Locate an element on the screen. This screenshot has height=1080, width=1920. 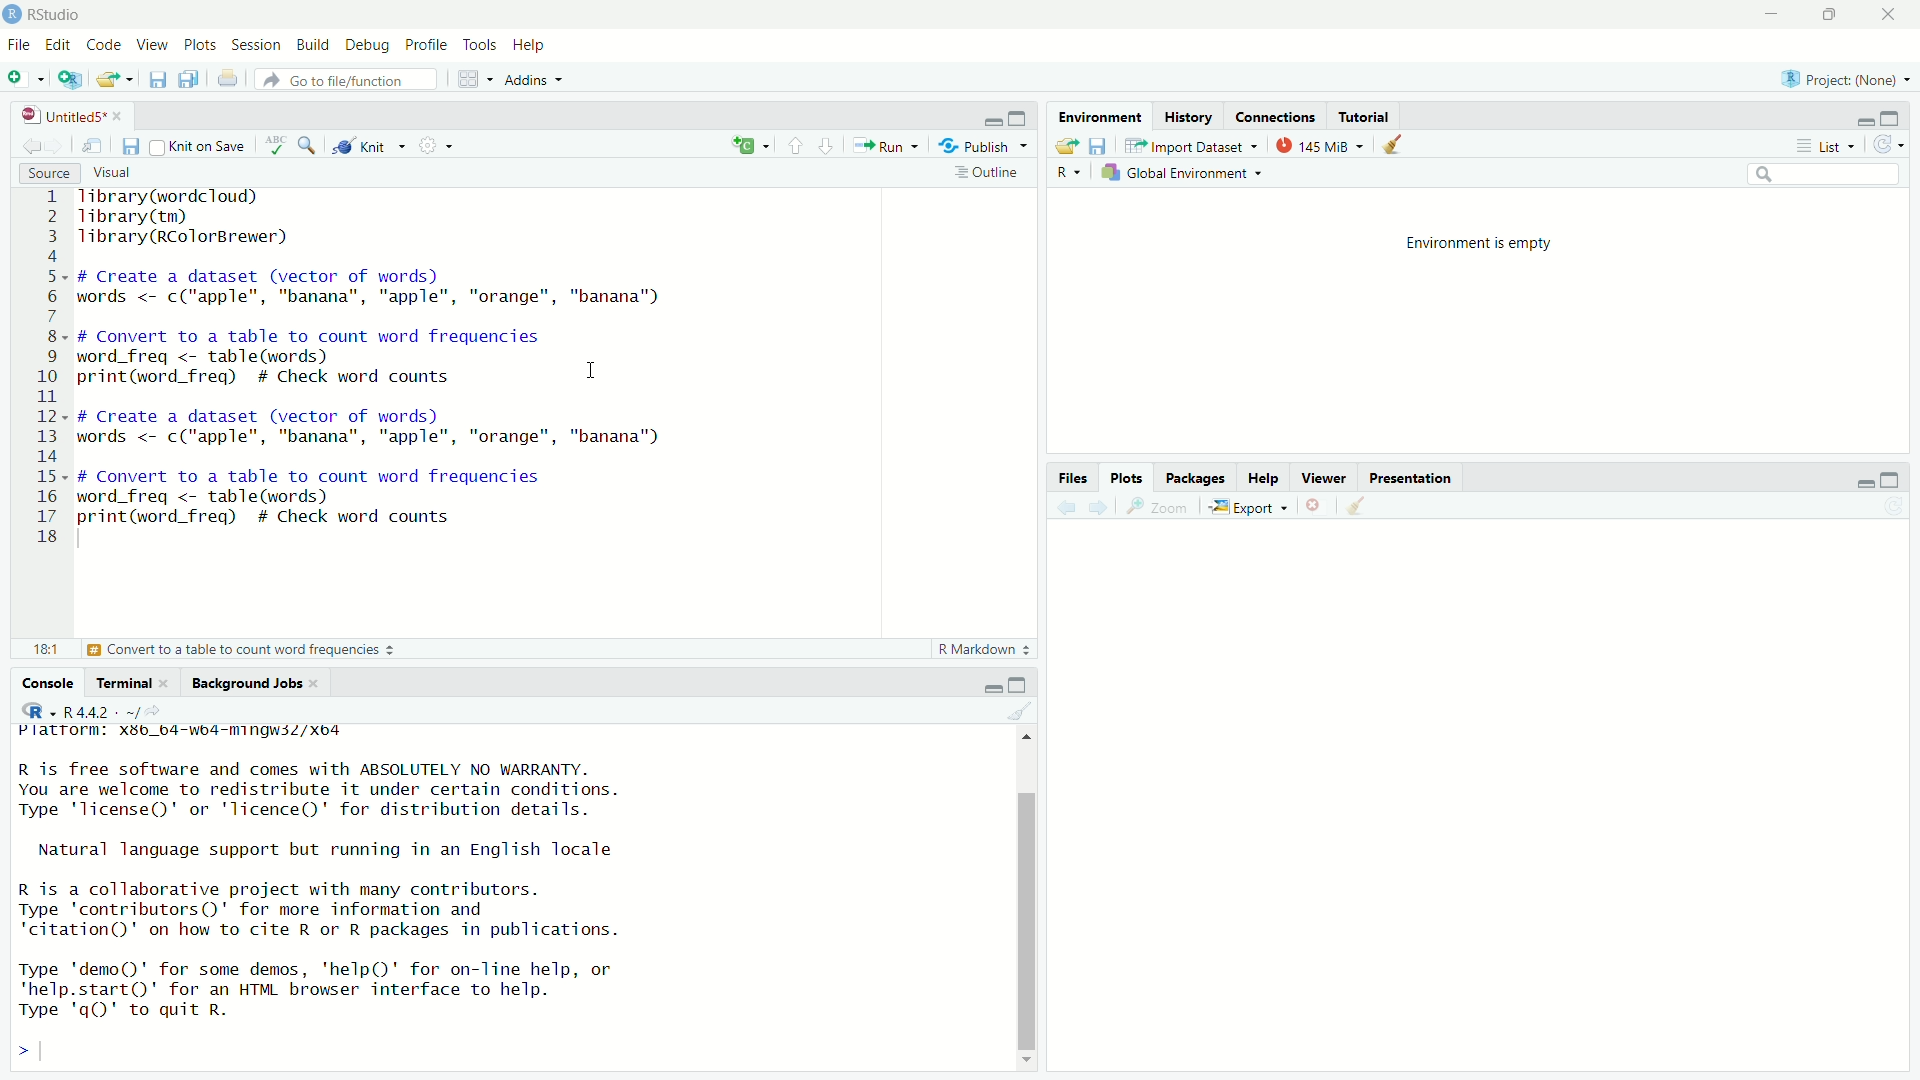
Files is located at coordinates (1080, 479).